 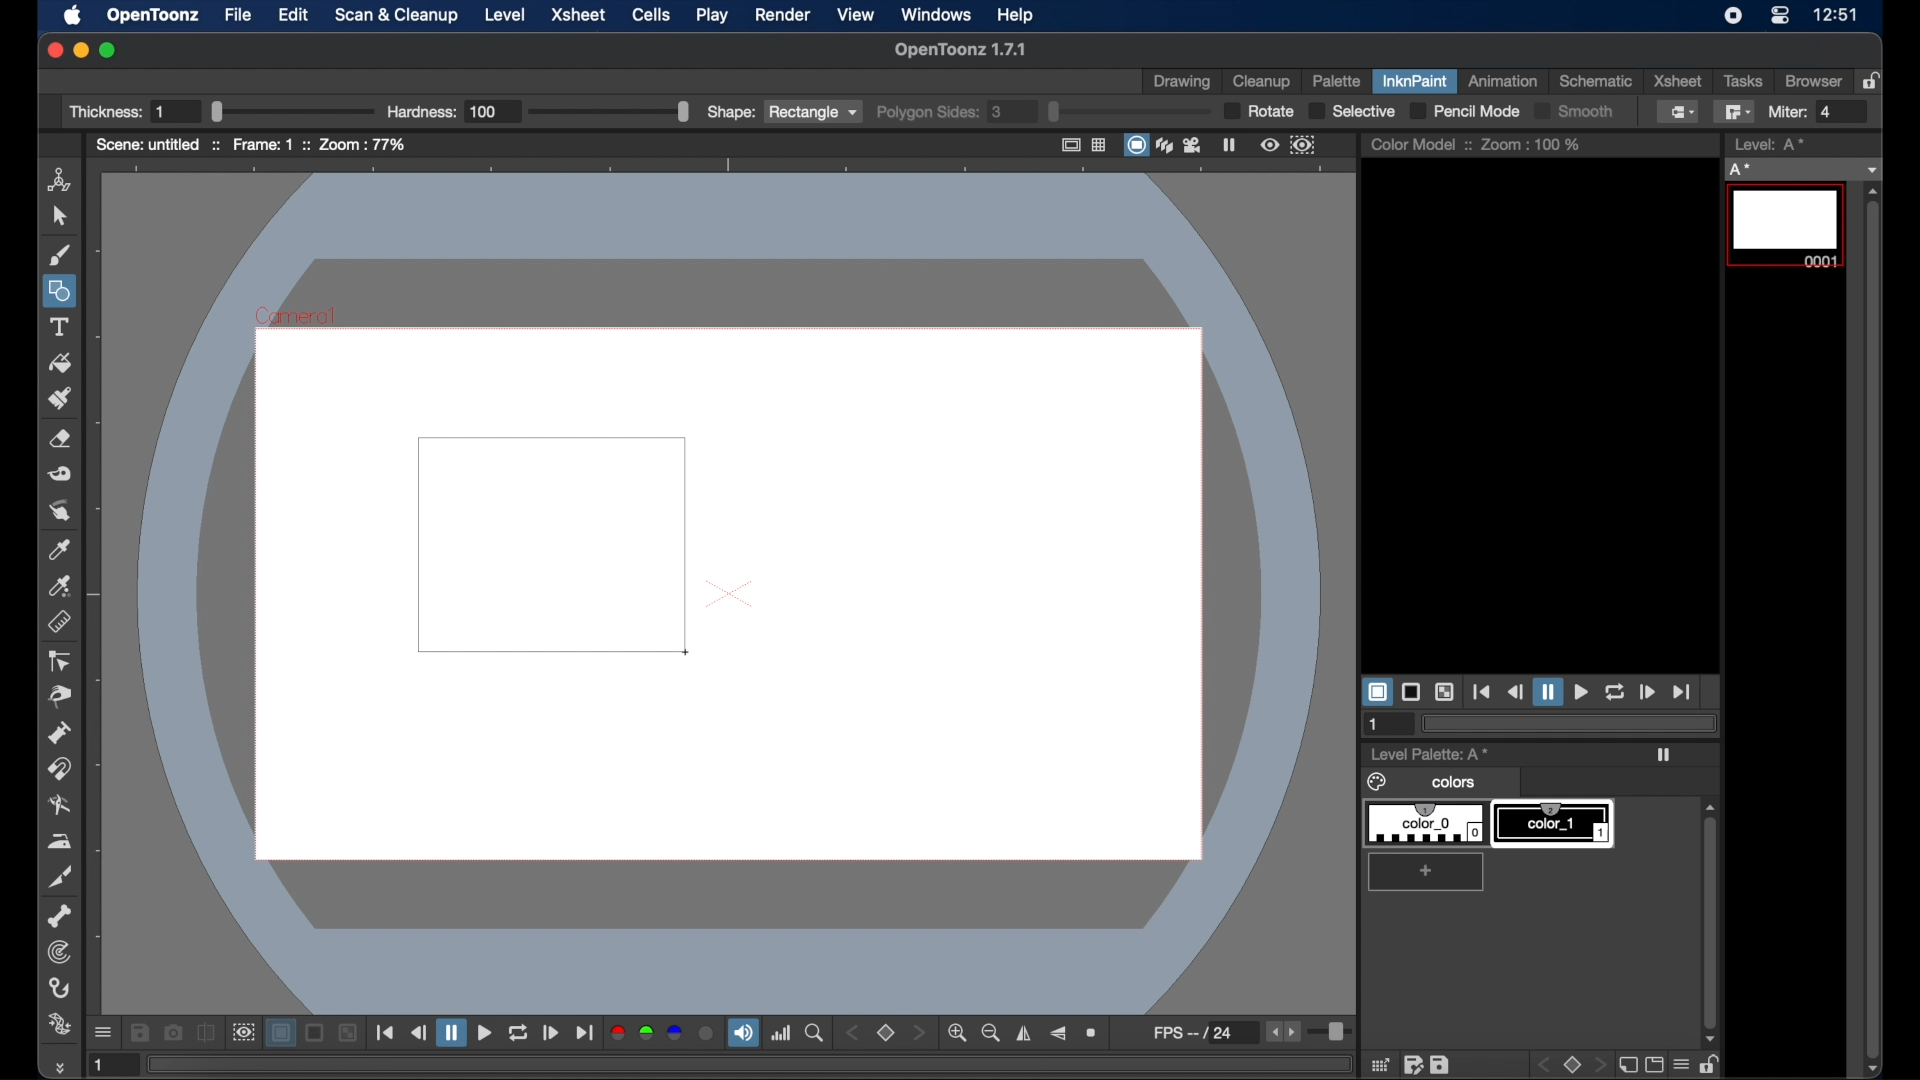 I want to click on back, so click(x=1547, y=1065).